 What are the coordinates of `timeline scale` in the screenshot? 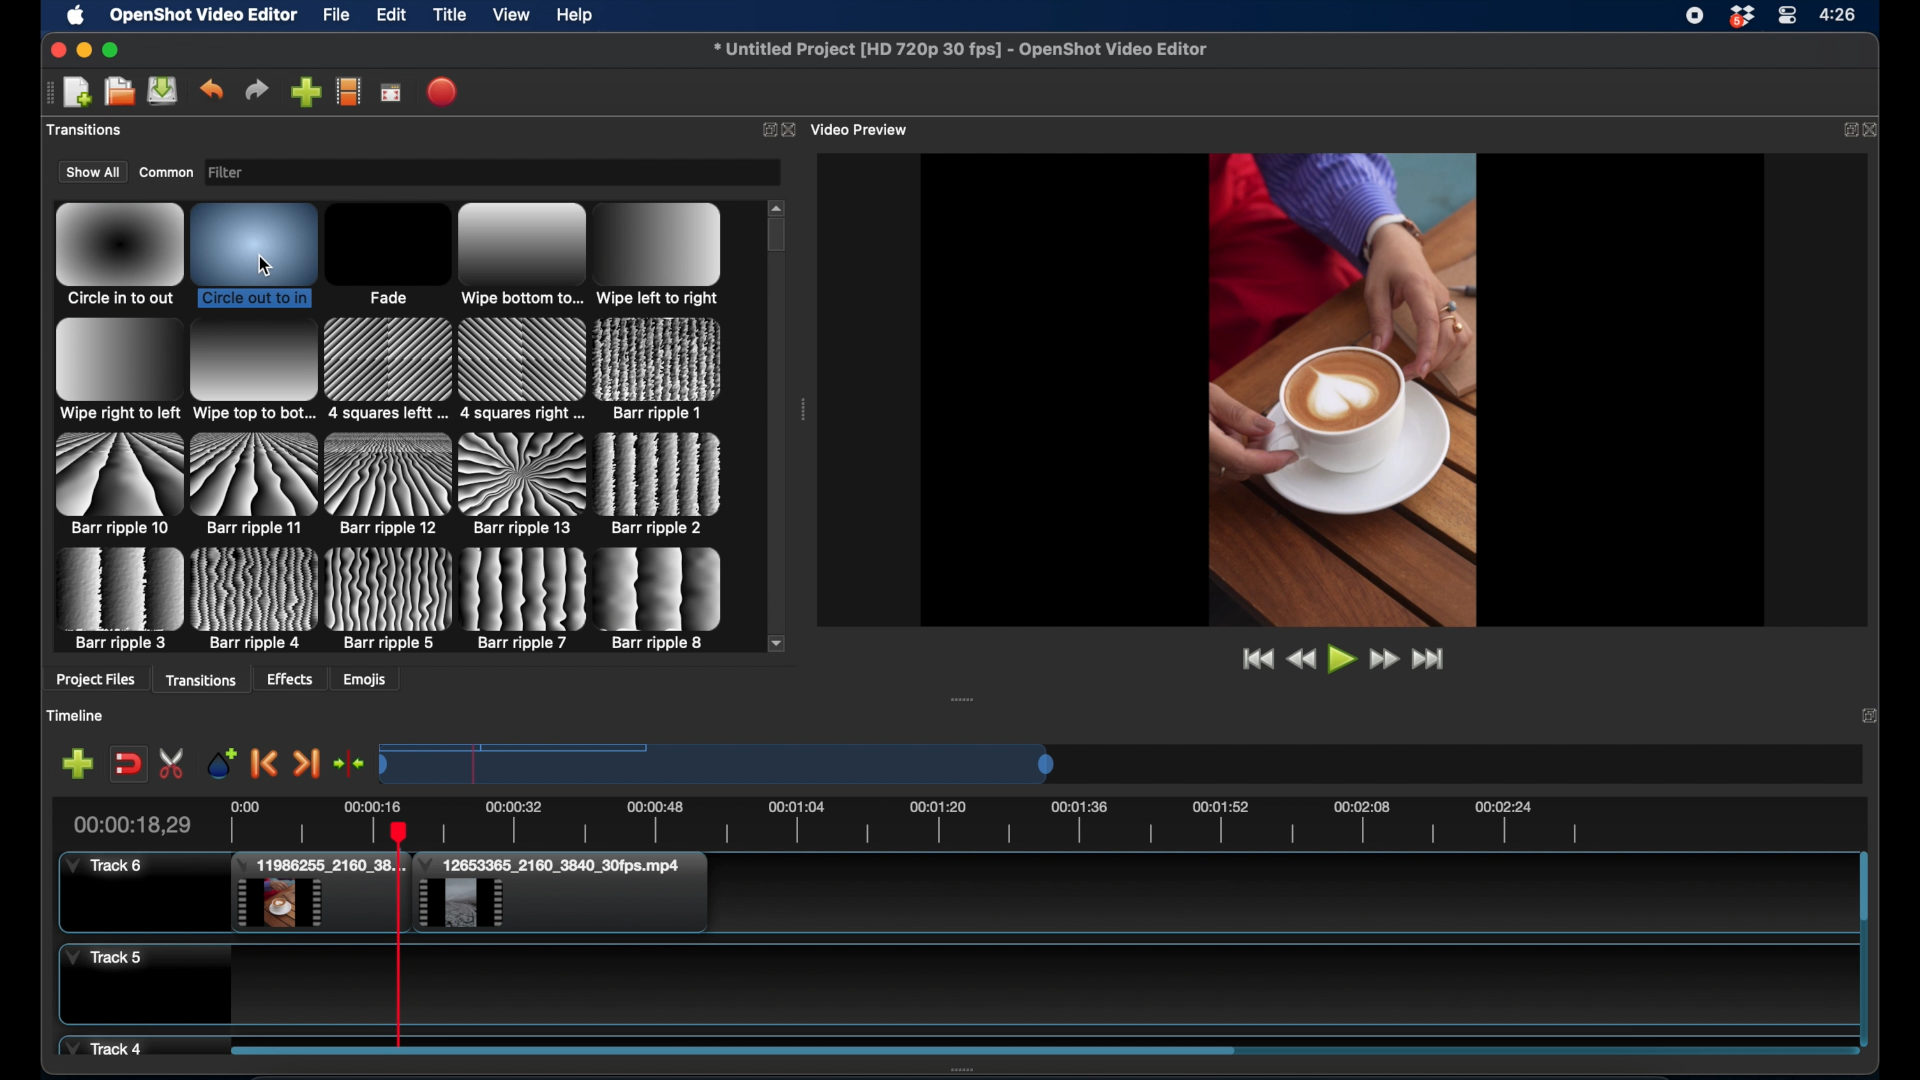 It's located at (720, 763).